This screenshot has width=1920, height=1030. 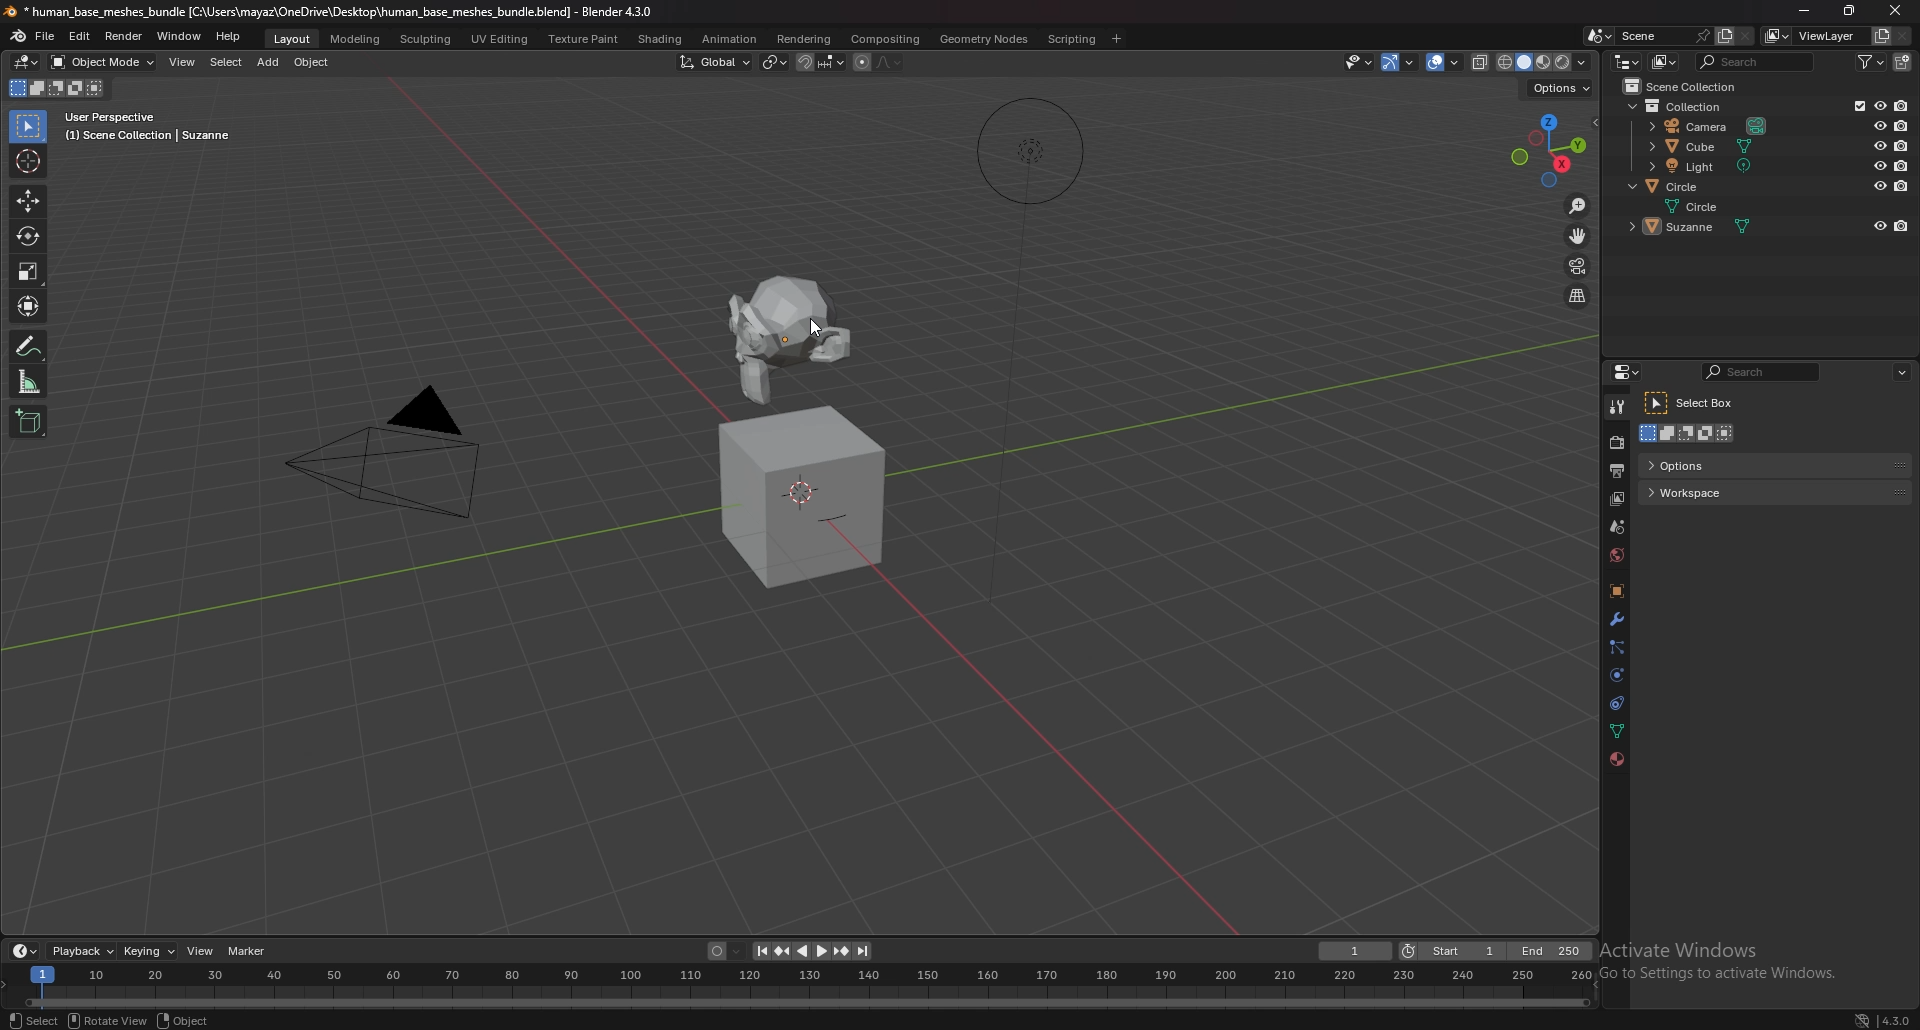 What do you see at coordinates (1616, 590) in the screenshot?
I see `object` at bounding box center [1616, 590].